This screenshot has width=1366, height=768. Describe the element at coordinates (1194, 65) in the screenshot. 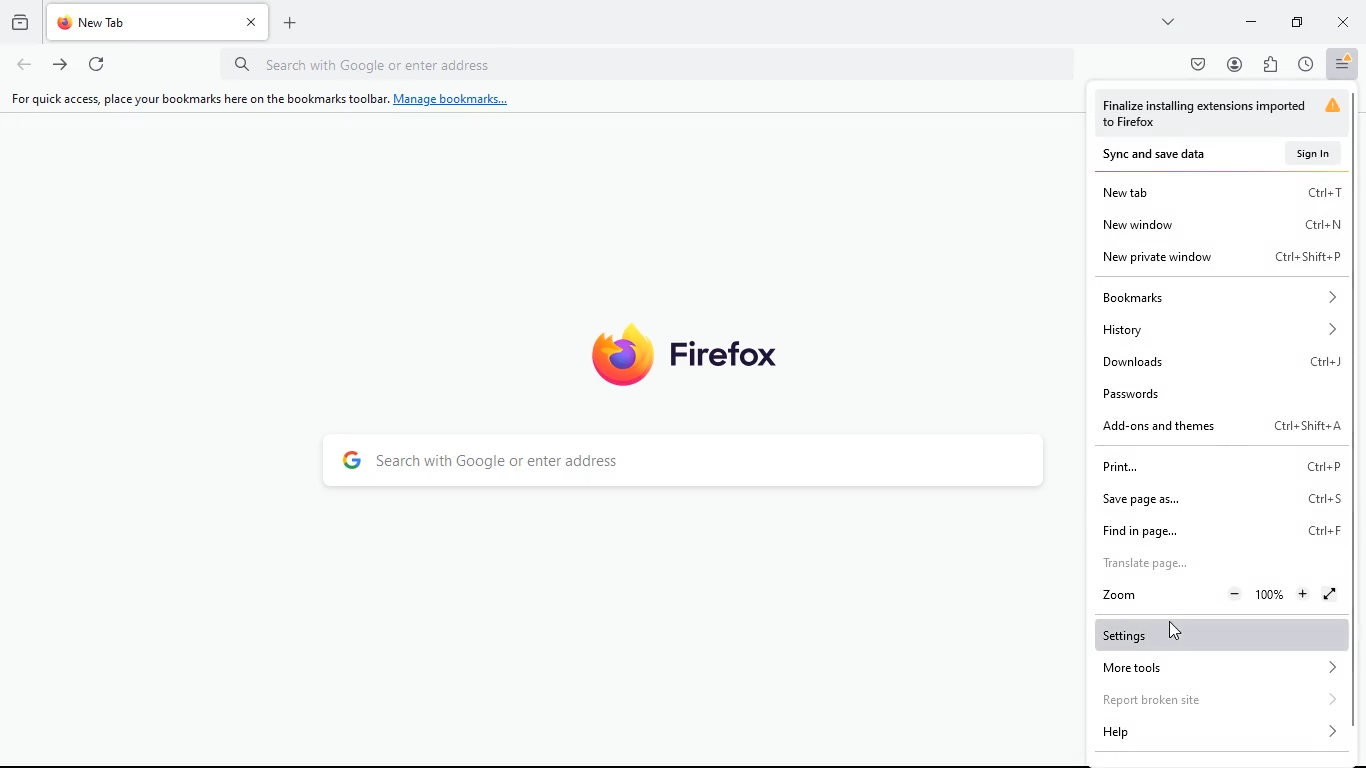

I see `pocket` at that location.